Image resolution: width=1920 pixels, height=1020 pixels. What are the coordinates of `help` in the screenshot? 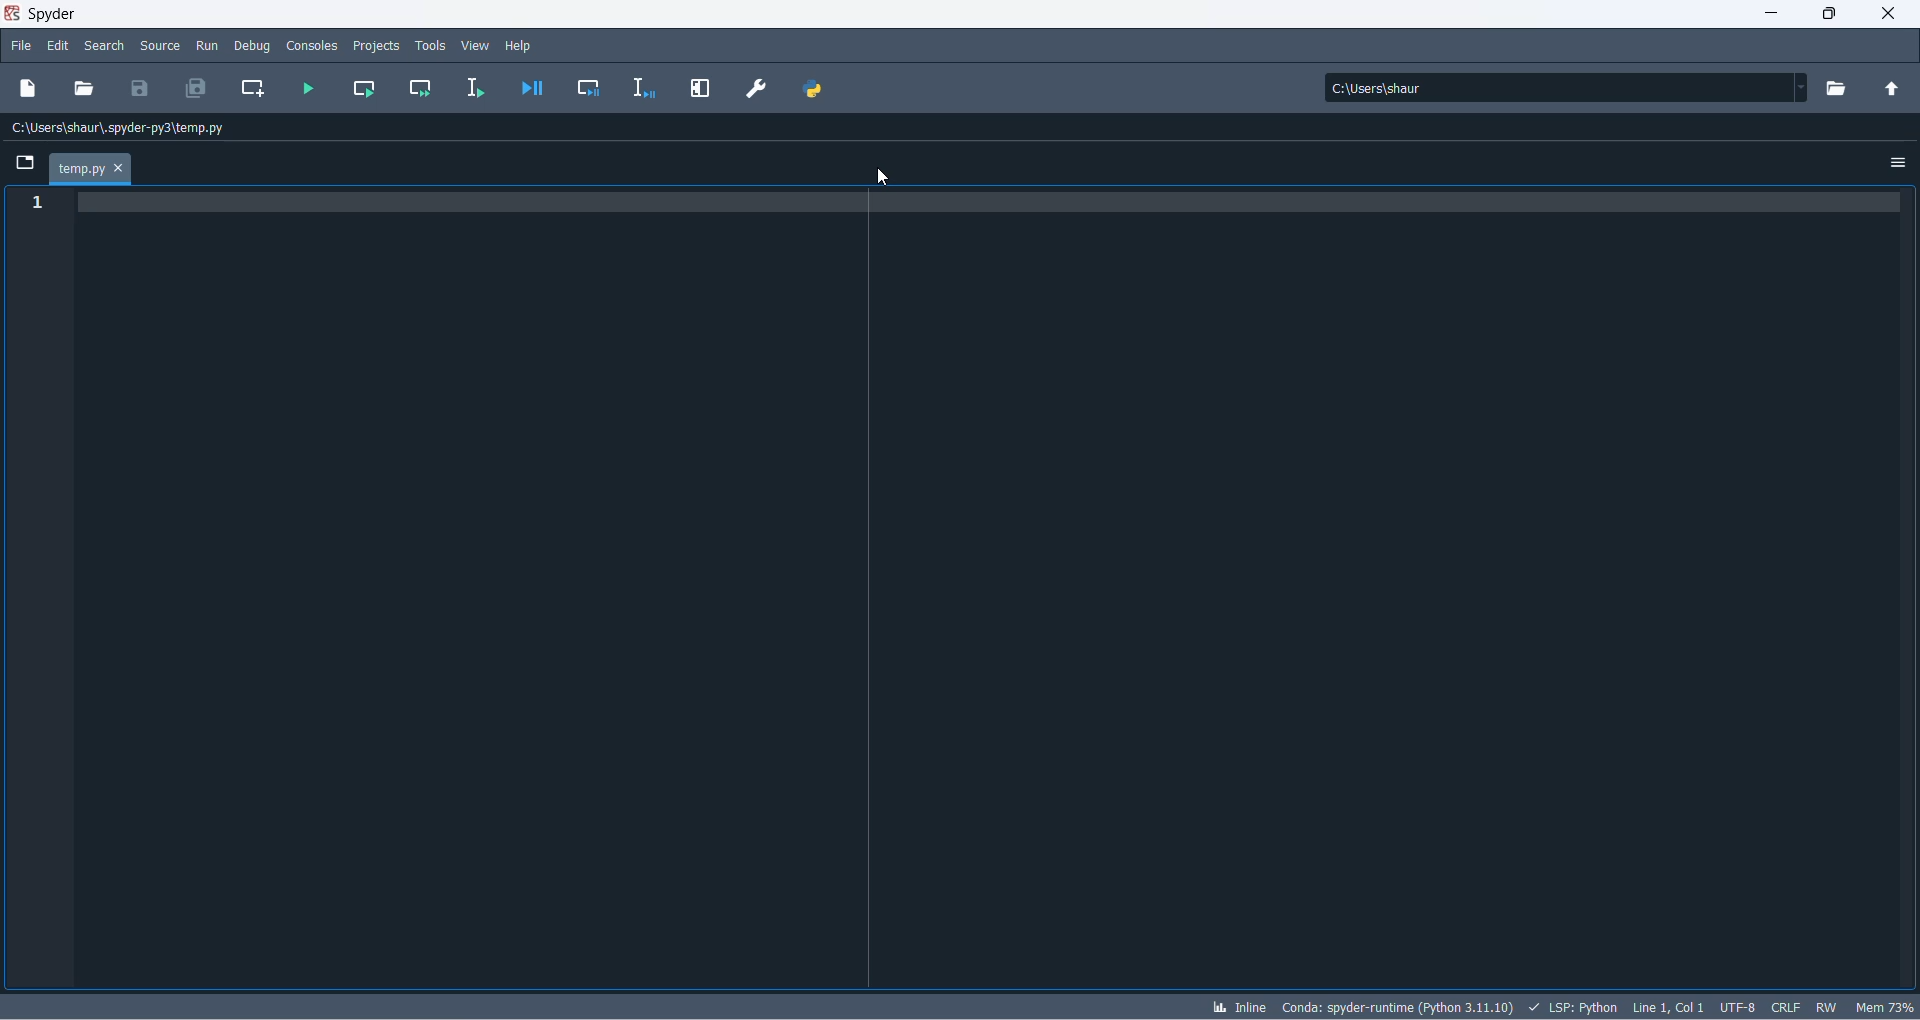 It's located at (520, 46).